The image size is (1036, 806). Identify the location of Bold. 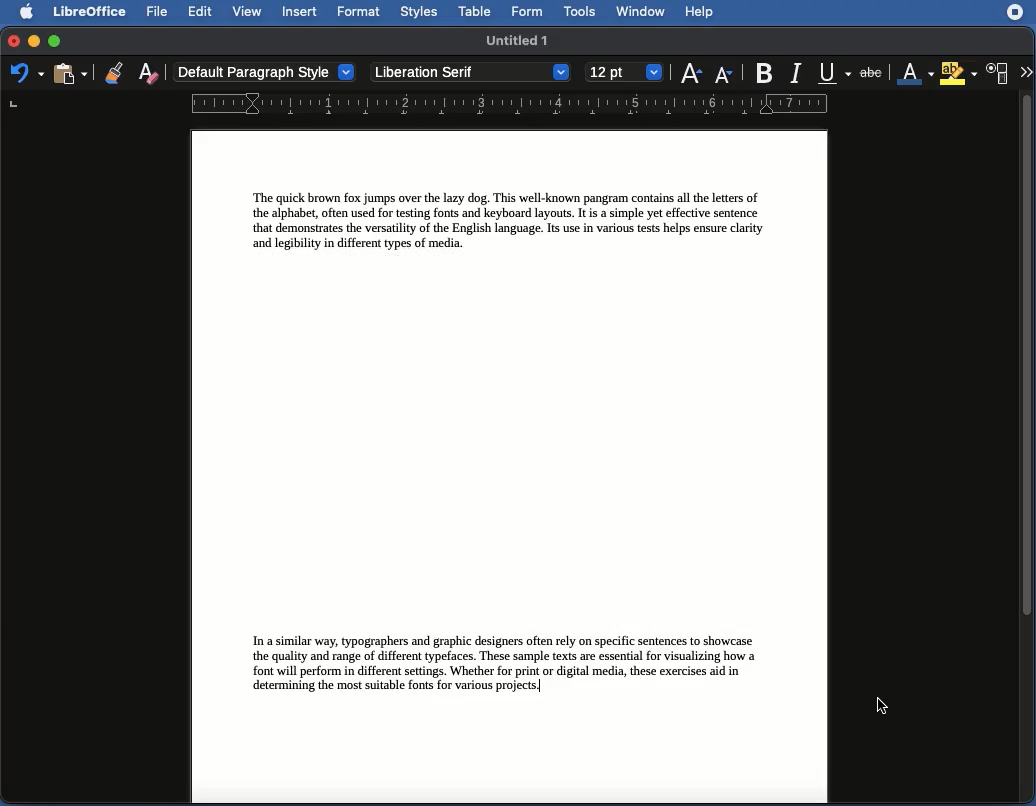
(763, 71).